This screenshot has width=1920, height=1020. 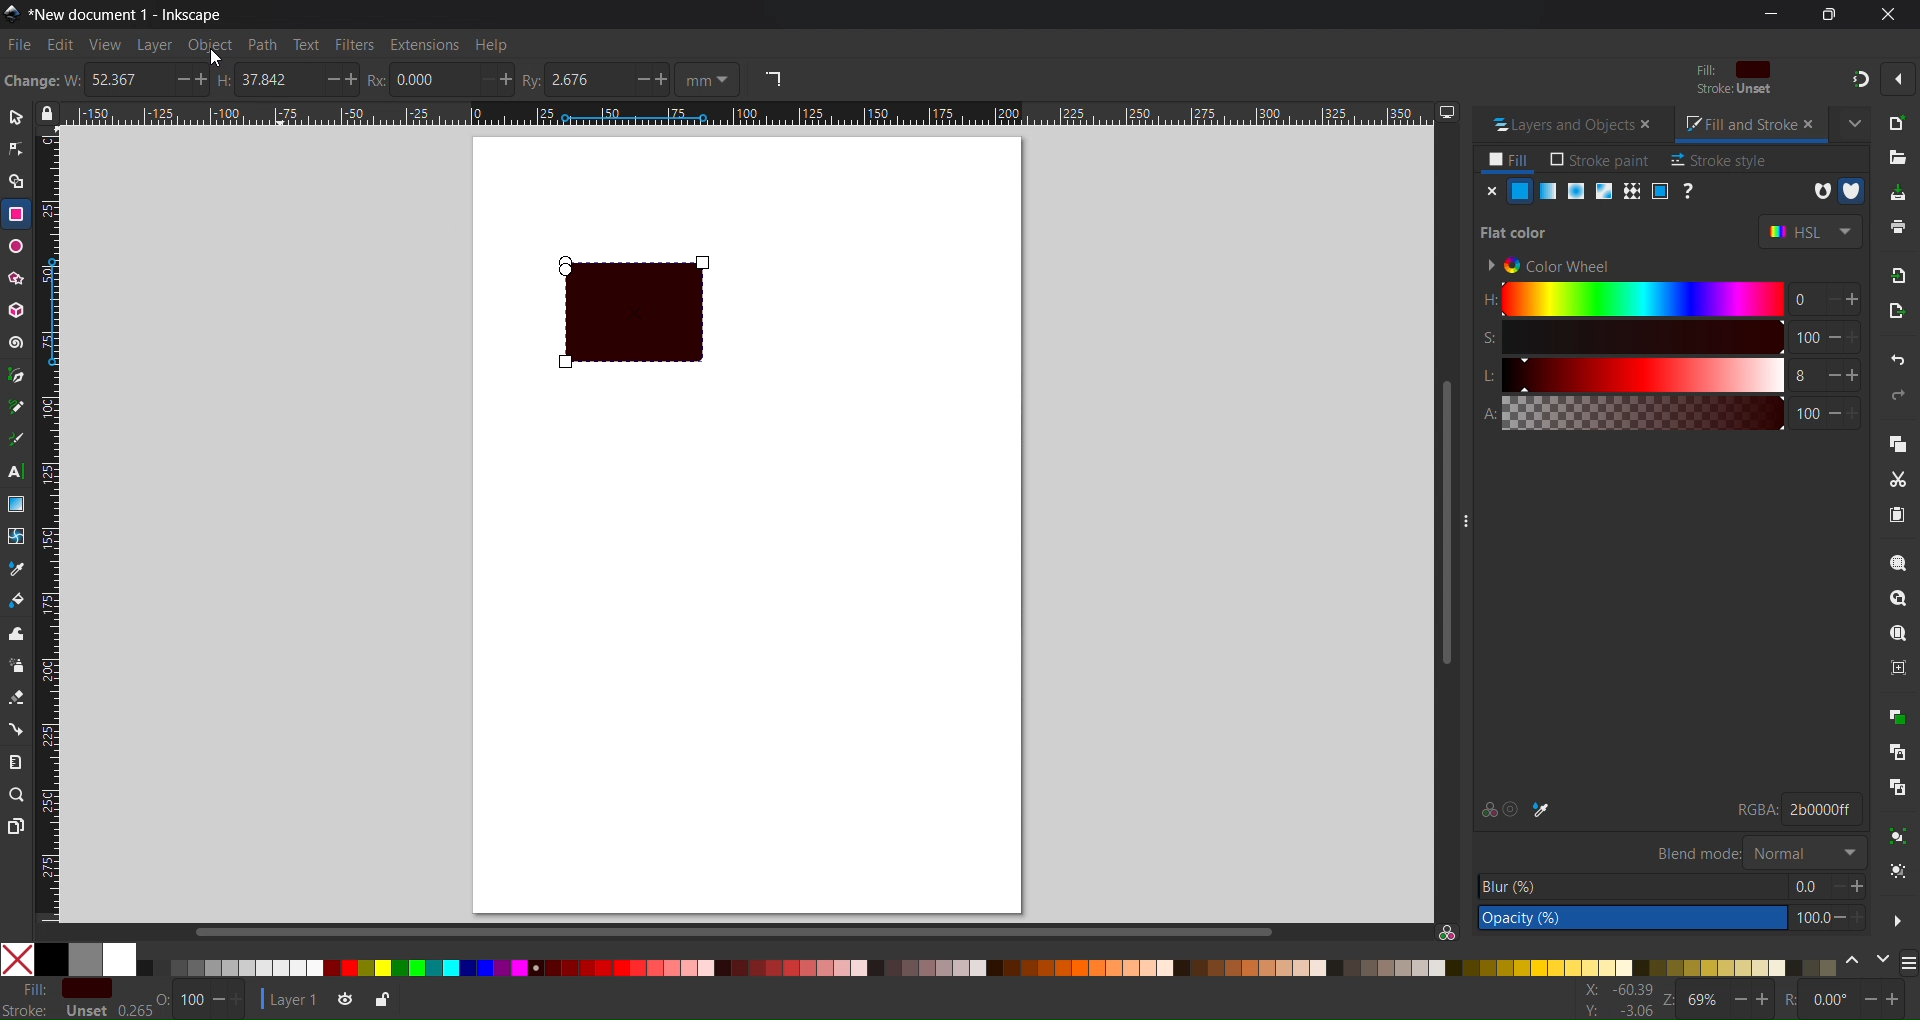 What do you see at coordinates (1833, 1002) in the screenshot?
I see `current Rotation: 0.00 degrees` at bounding box center [1833, 1002].